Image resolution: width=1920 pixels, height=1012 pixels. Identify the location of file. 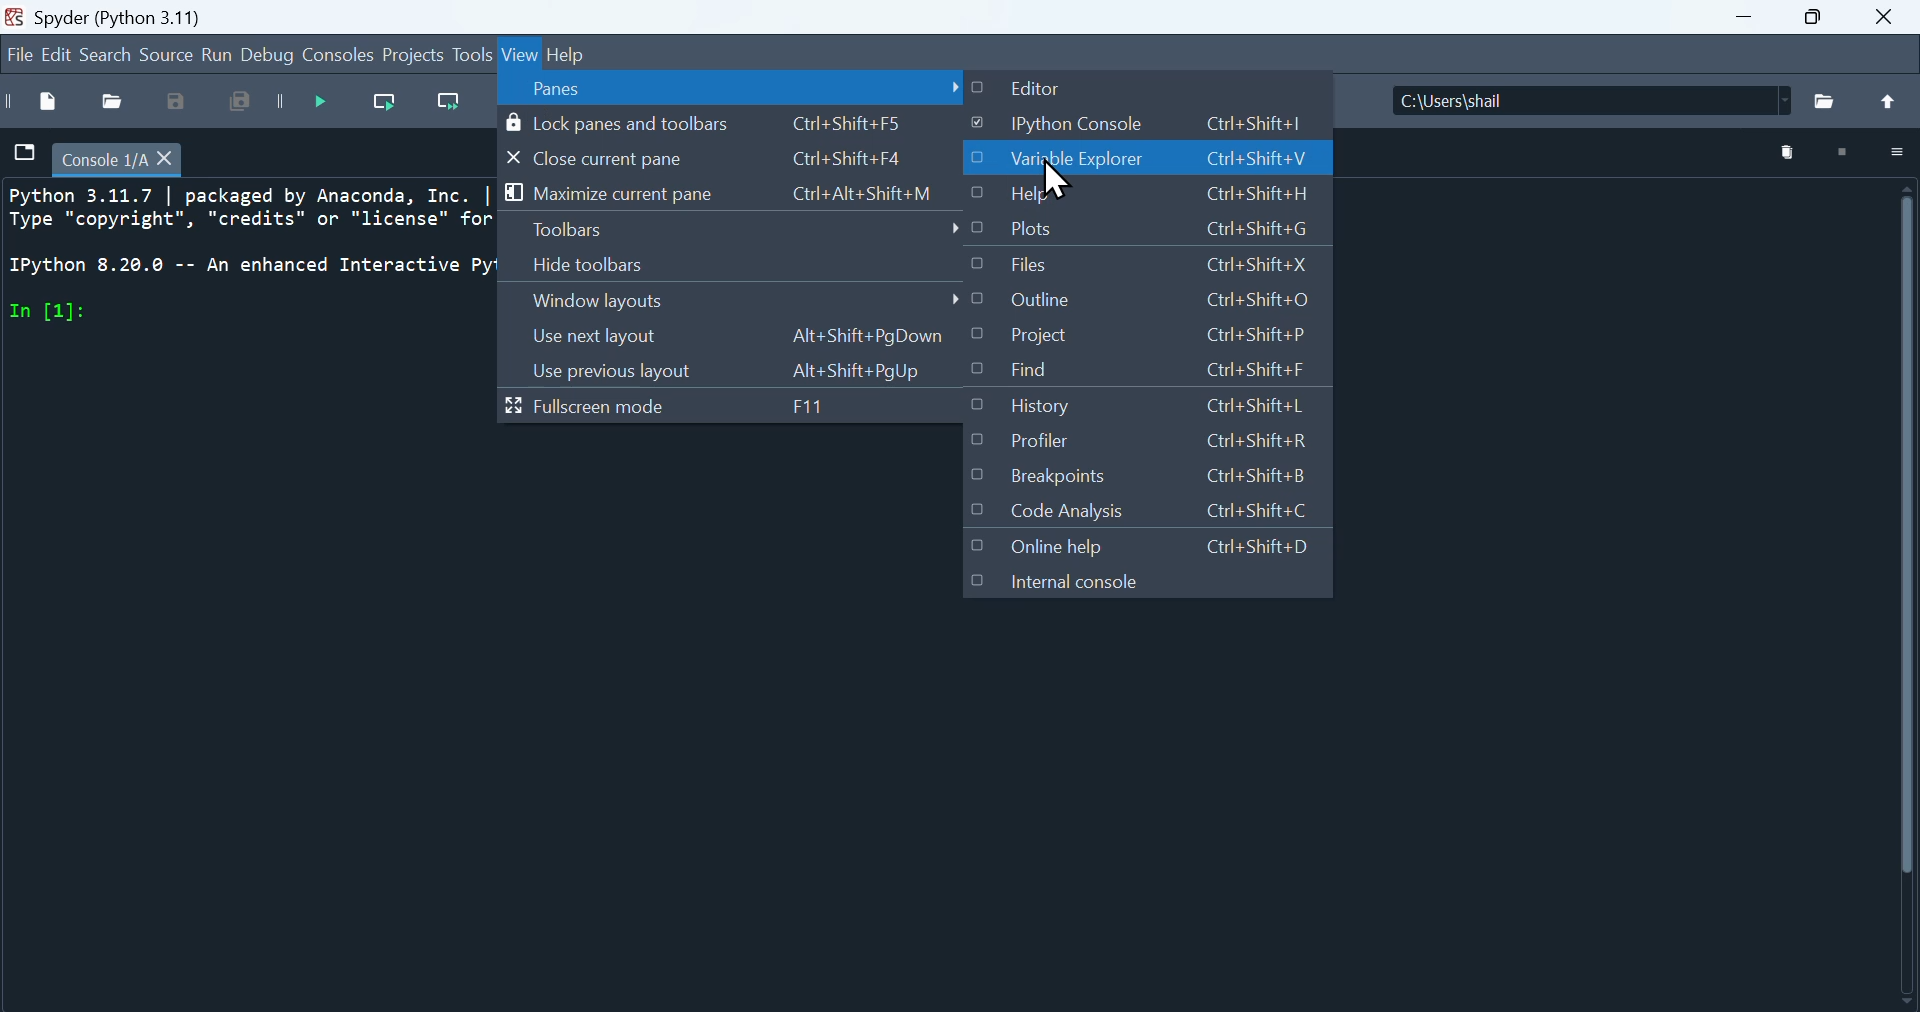
(23, 153).